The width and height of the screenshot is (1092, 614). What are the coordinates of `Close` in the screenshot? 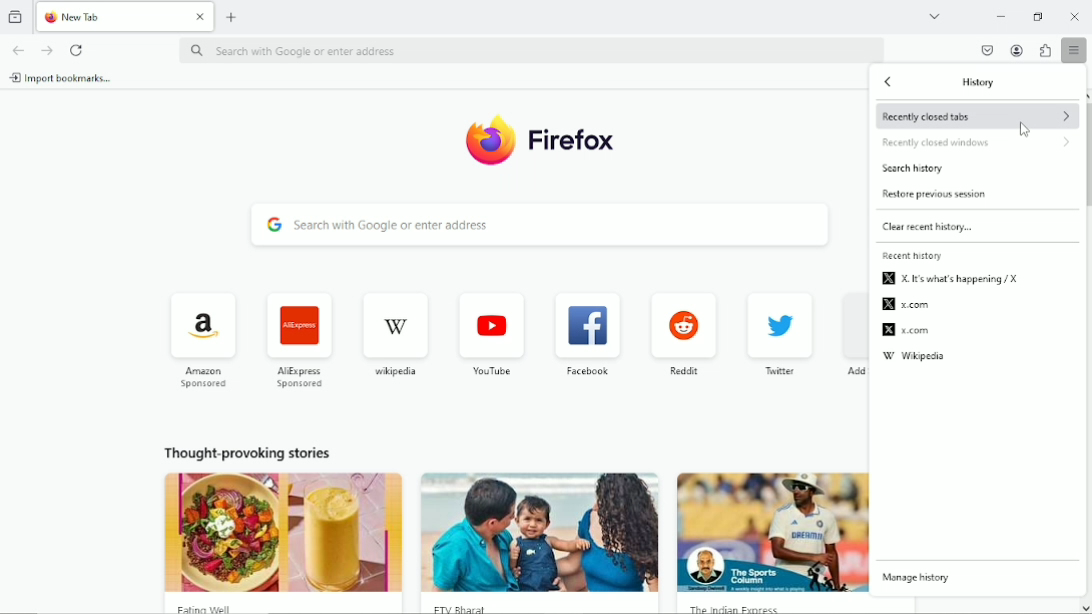 It's located at (200, 17).